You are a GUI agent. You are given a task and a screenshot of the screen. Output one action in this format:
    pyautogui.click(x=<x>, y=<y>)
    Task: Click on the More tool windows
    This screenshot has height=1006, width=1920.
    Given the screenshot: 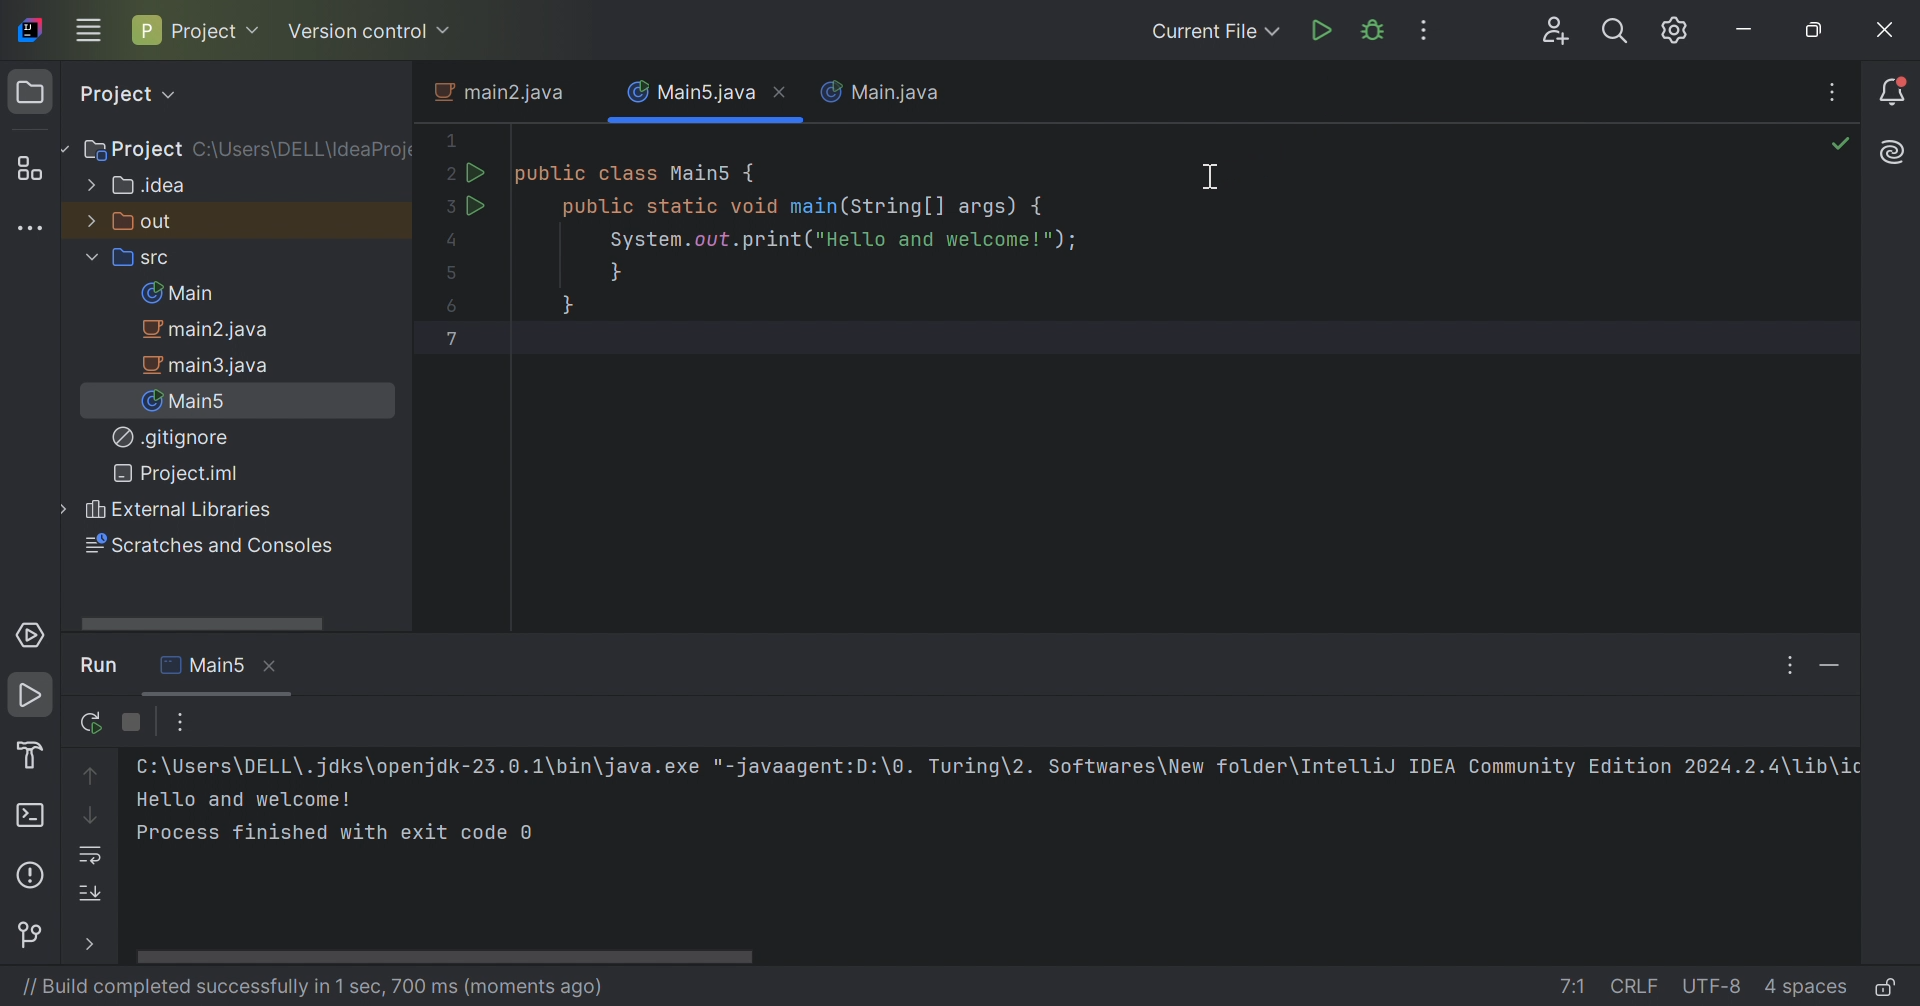 What is the action you would take?
    pyautogui.click(x=33, y=229)
    